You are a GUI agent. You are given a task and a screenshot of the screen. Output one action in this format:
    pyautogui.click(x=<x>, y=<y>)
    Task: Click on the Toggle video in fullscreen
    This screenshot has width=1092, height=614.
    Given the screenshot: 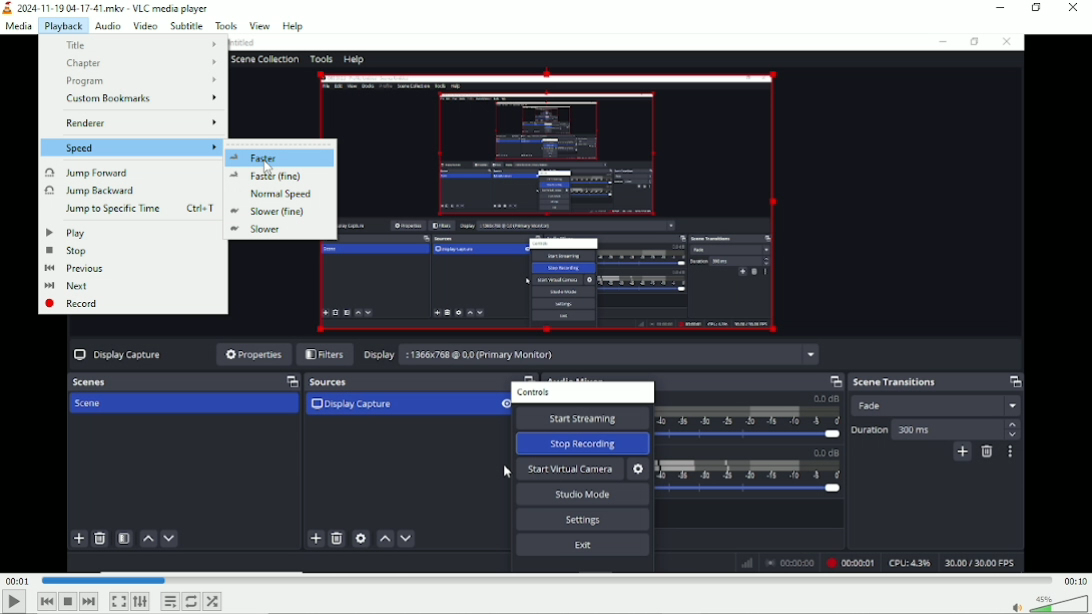 What is the action you would take?
    pyautogui.click(x=119, y=602)
    